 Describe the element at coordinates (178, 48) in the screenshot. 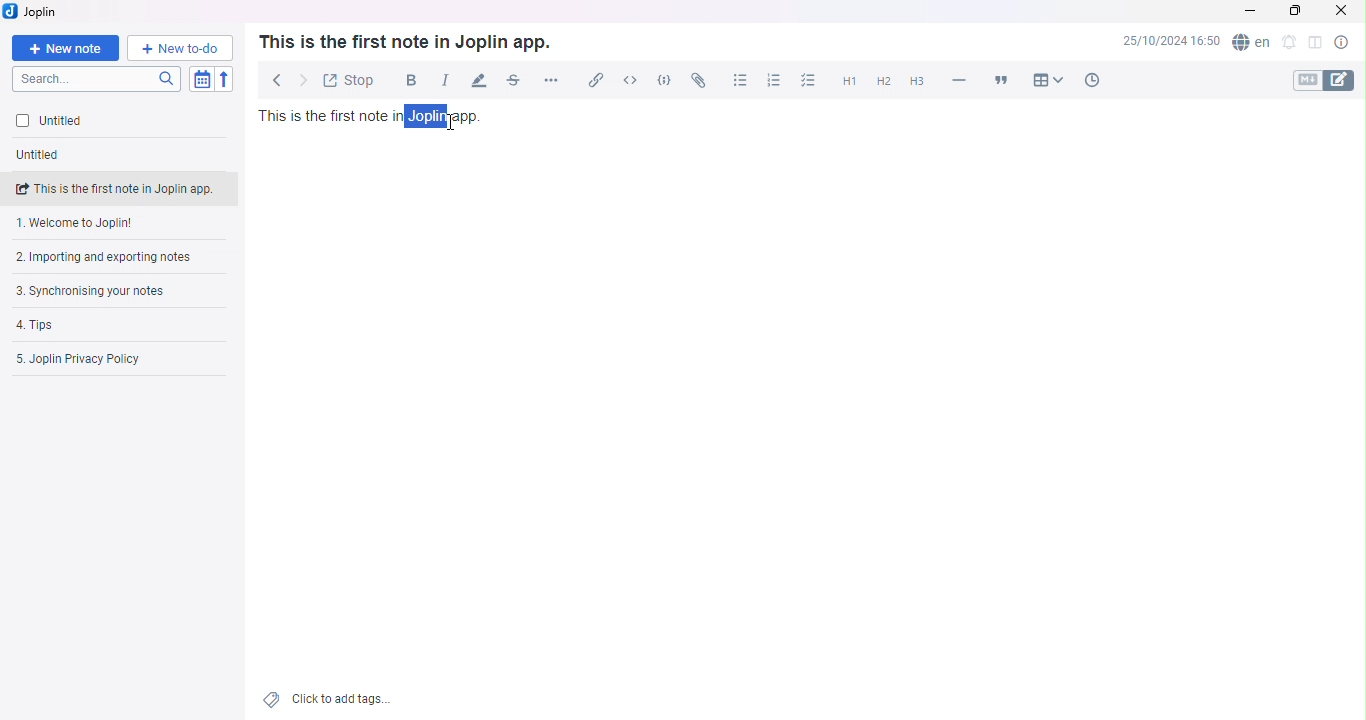

I see `New to-do` at that location.